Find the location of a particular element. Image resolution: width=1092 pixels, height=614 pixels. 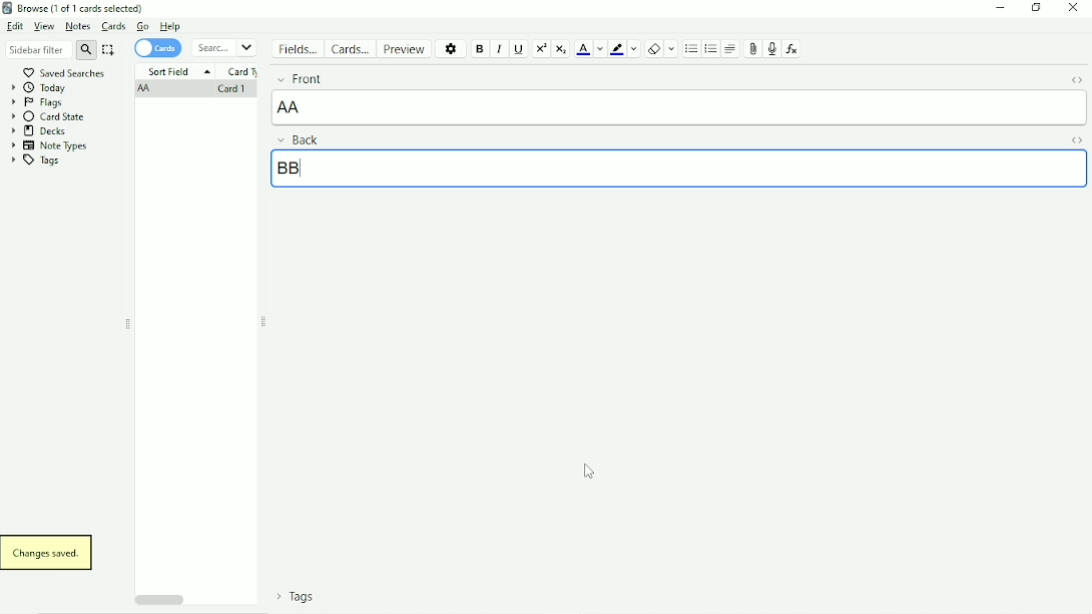

Back is located at coordinates (298, 139).